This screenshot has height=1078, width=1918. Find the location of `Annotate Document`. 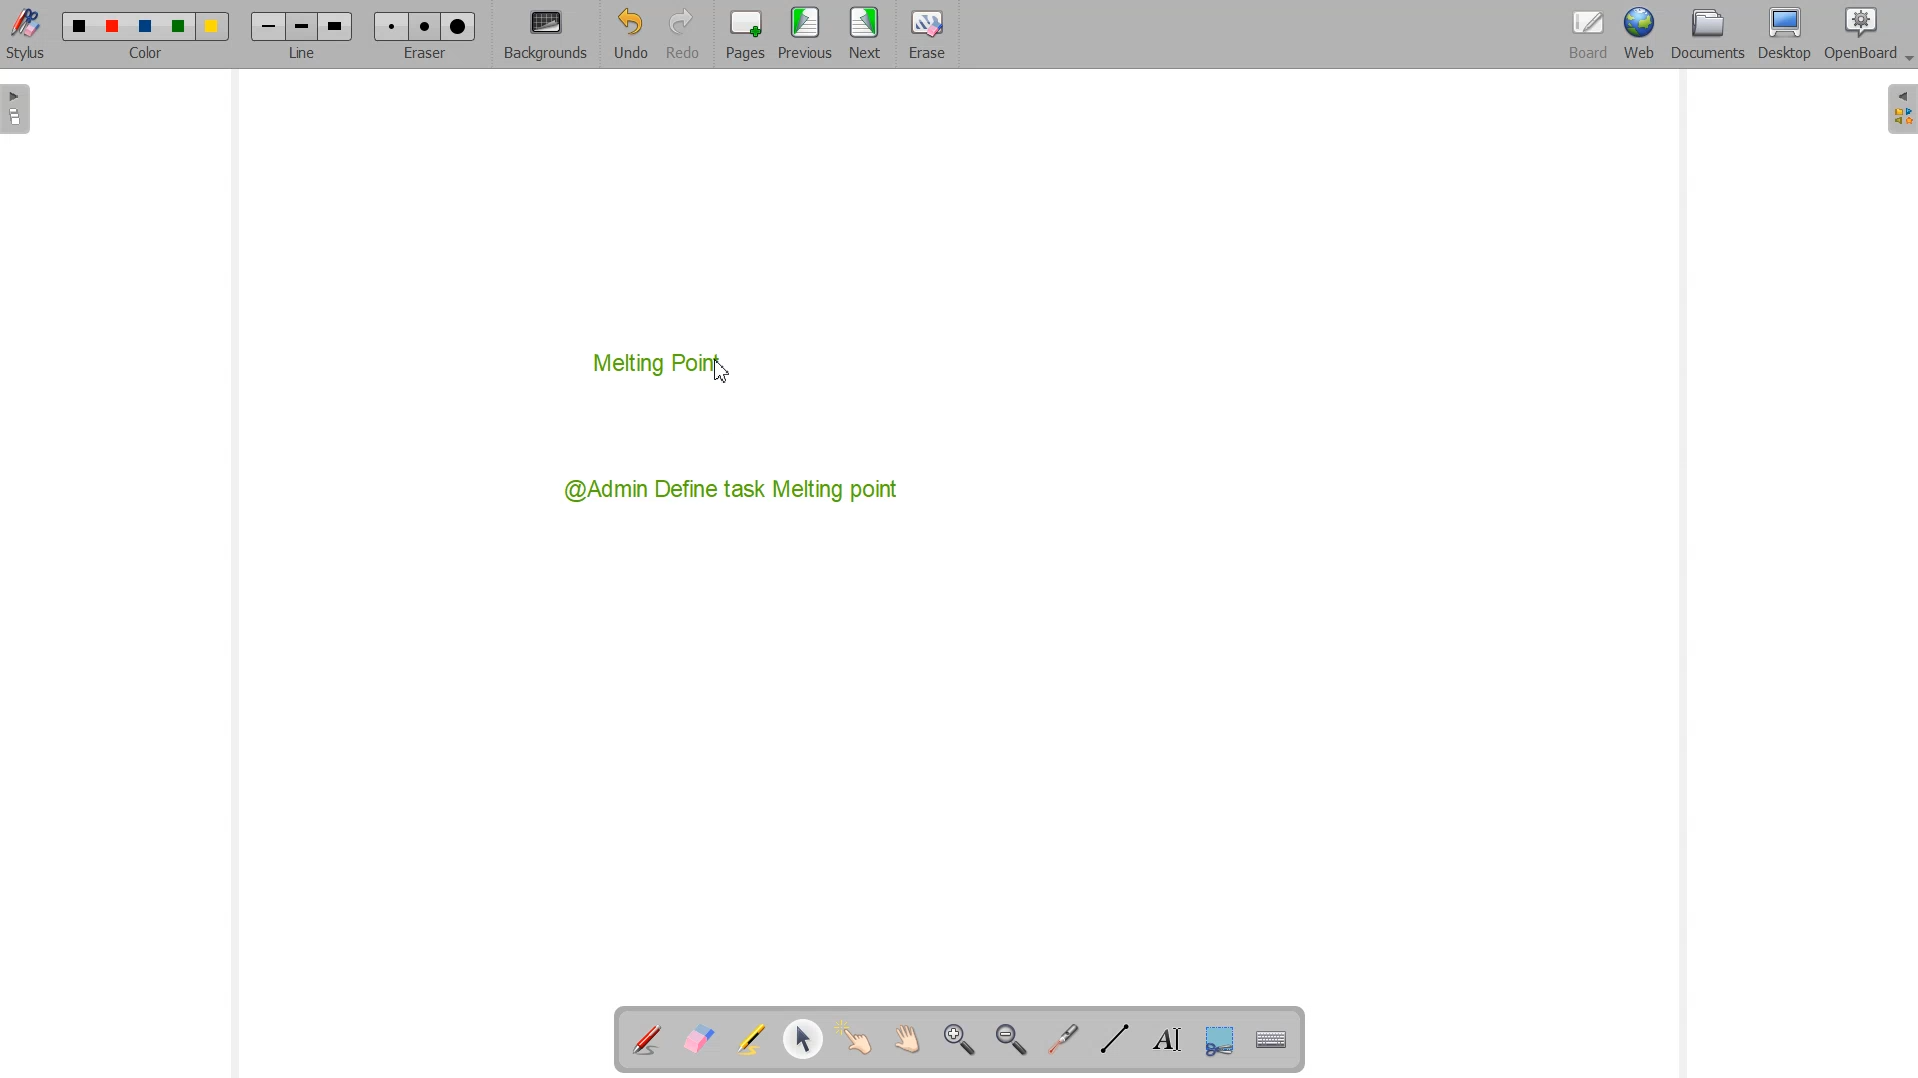

Annotate Document is located at coordinates (646, 1040).